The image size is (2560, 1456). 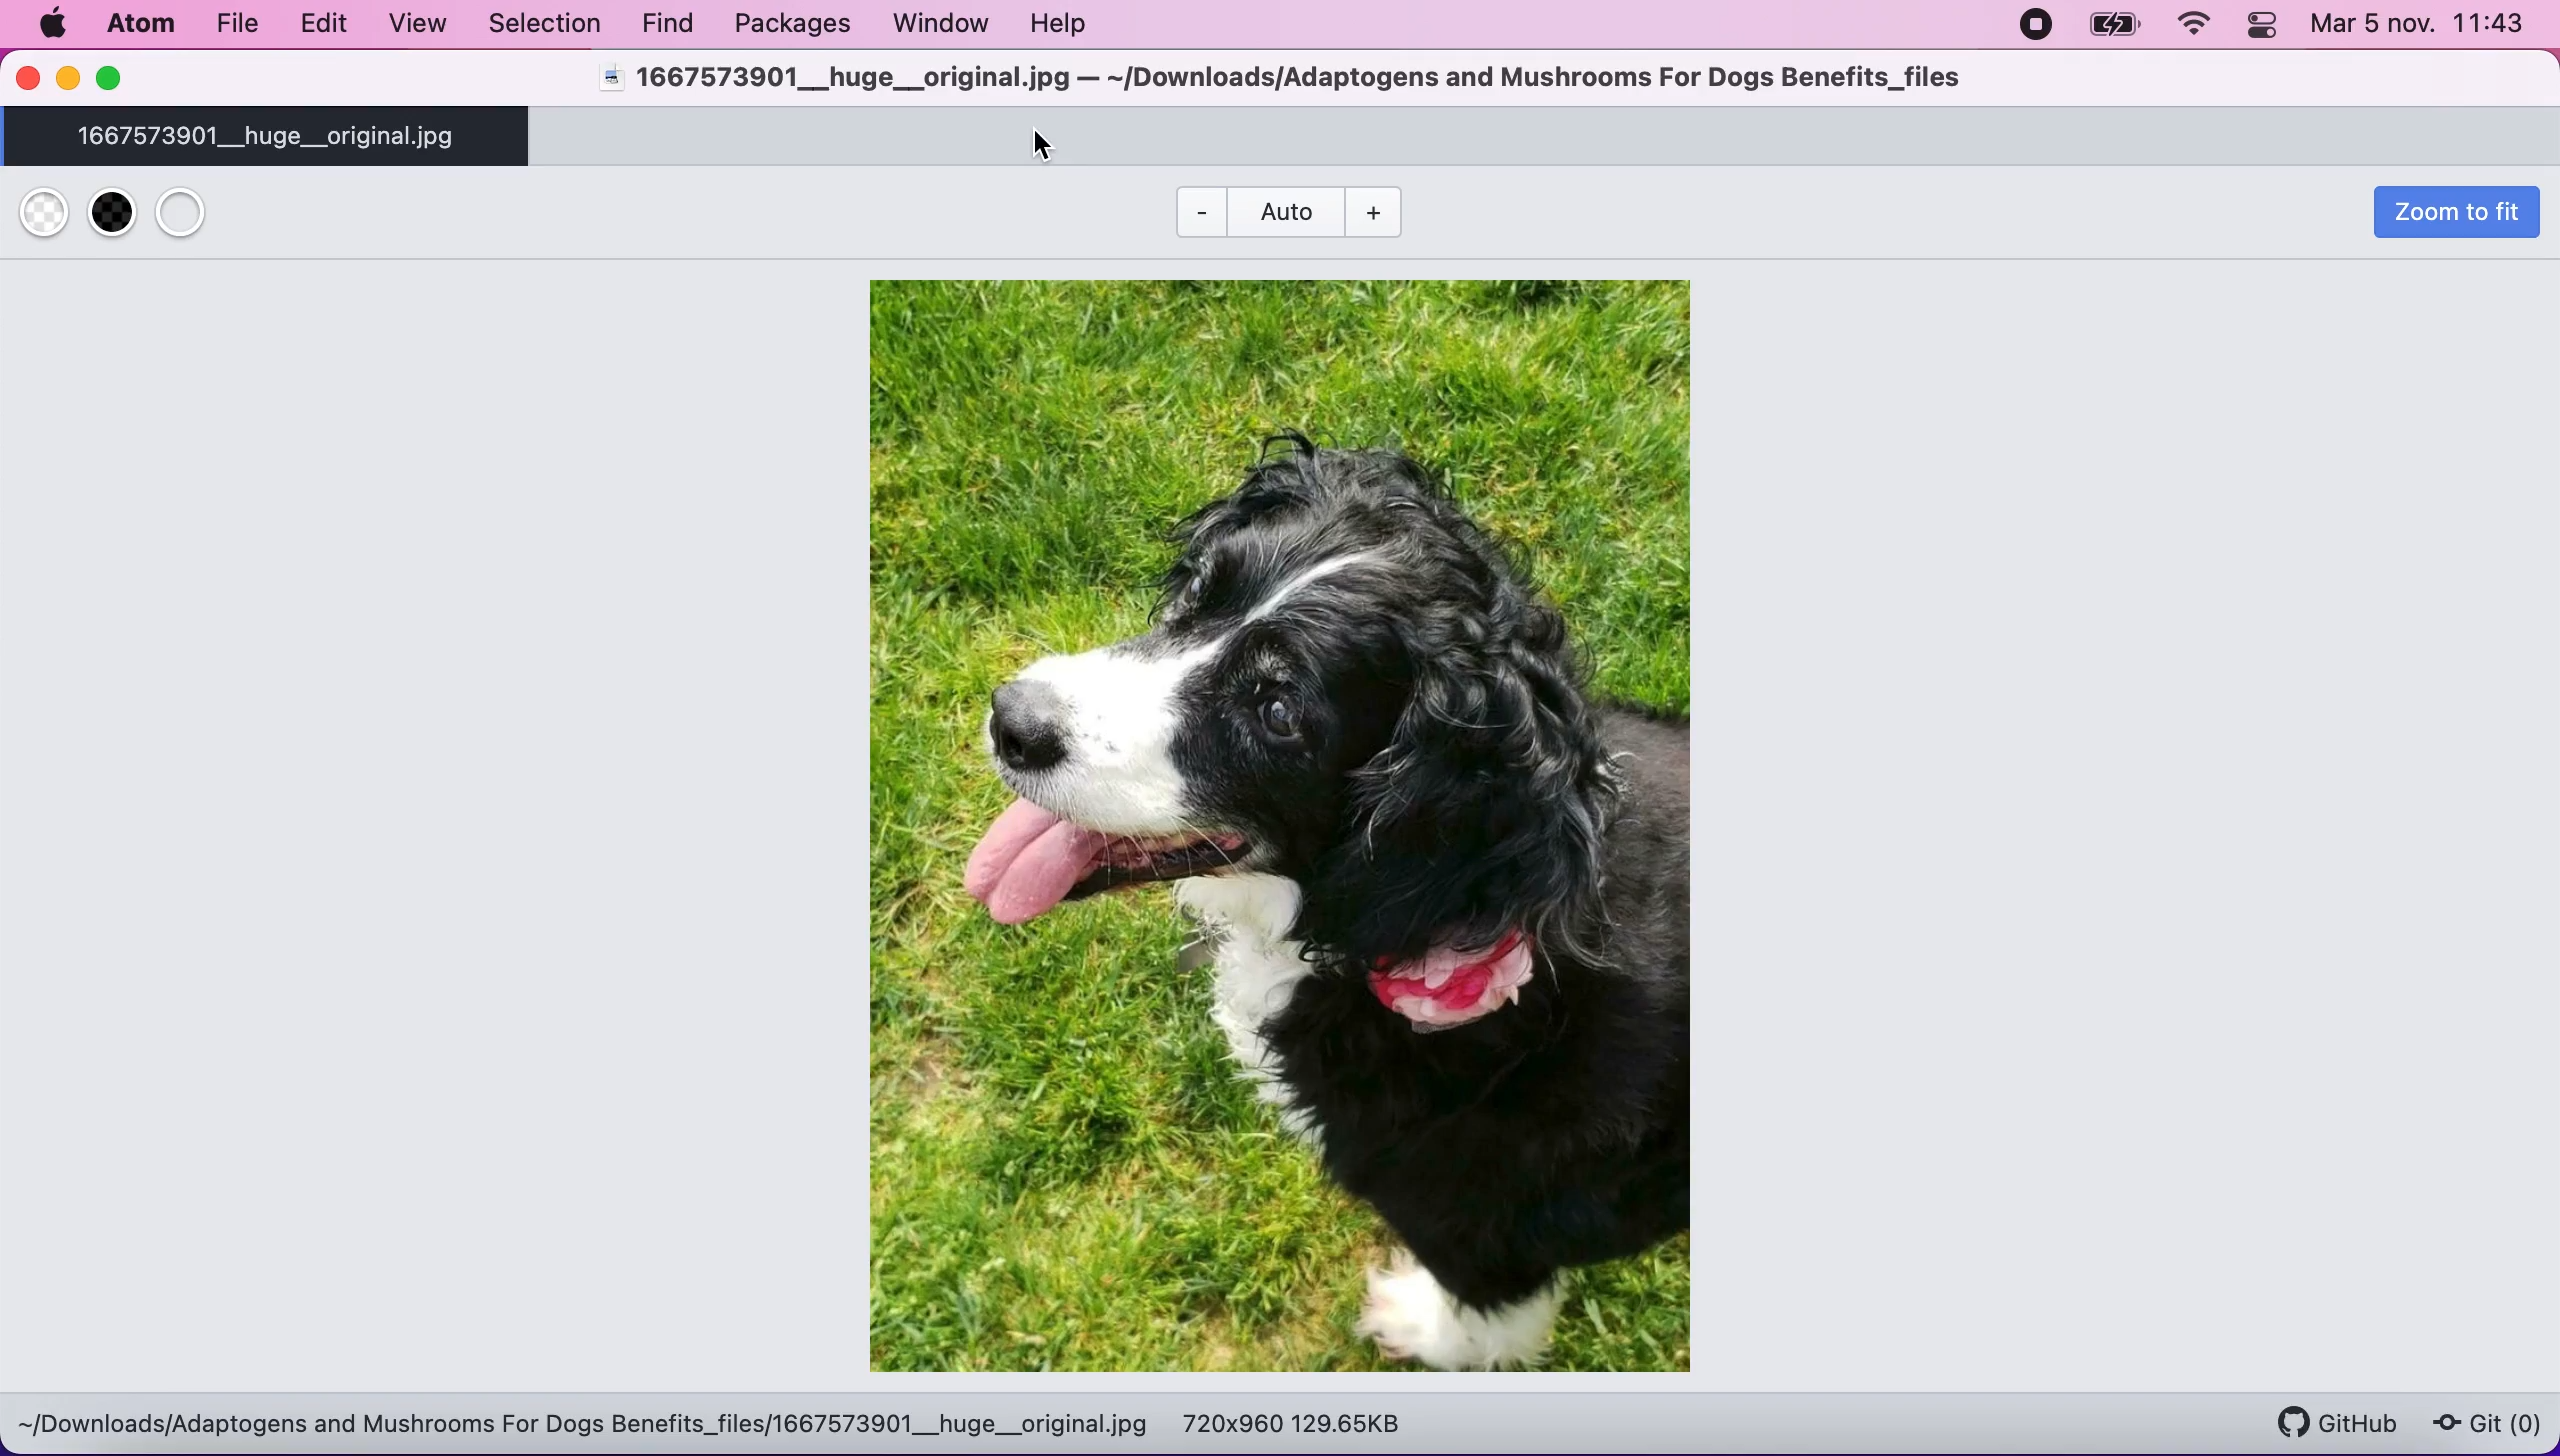 What do you see at coordinates (787, 24) in the screenshot?
I see `packages` at bounding box center [787, 24].